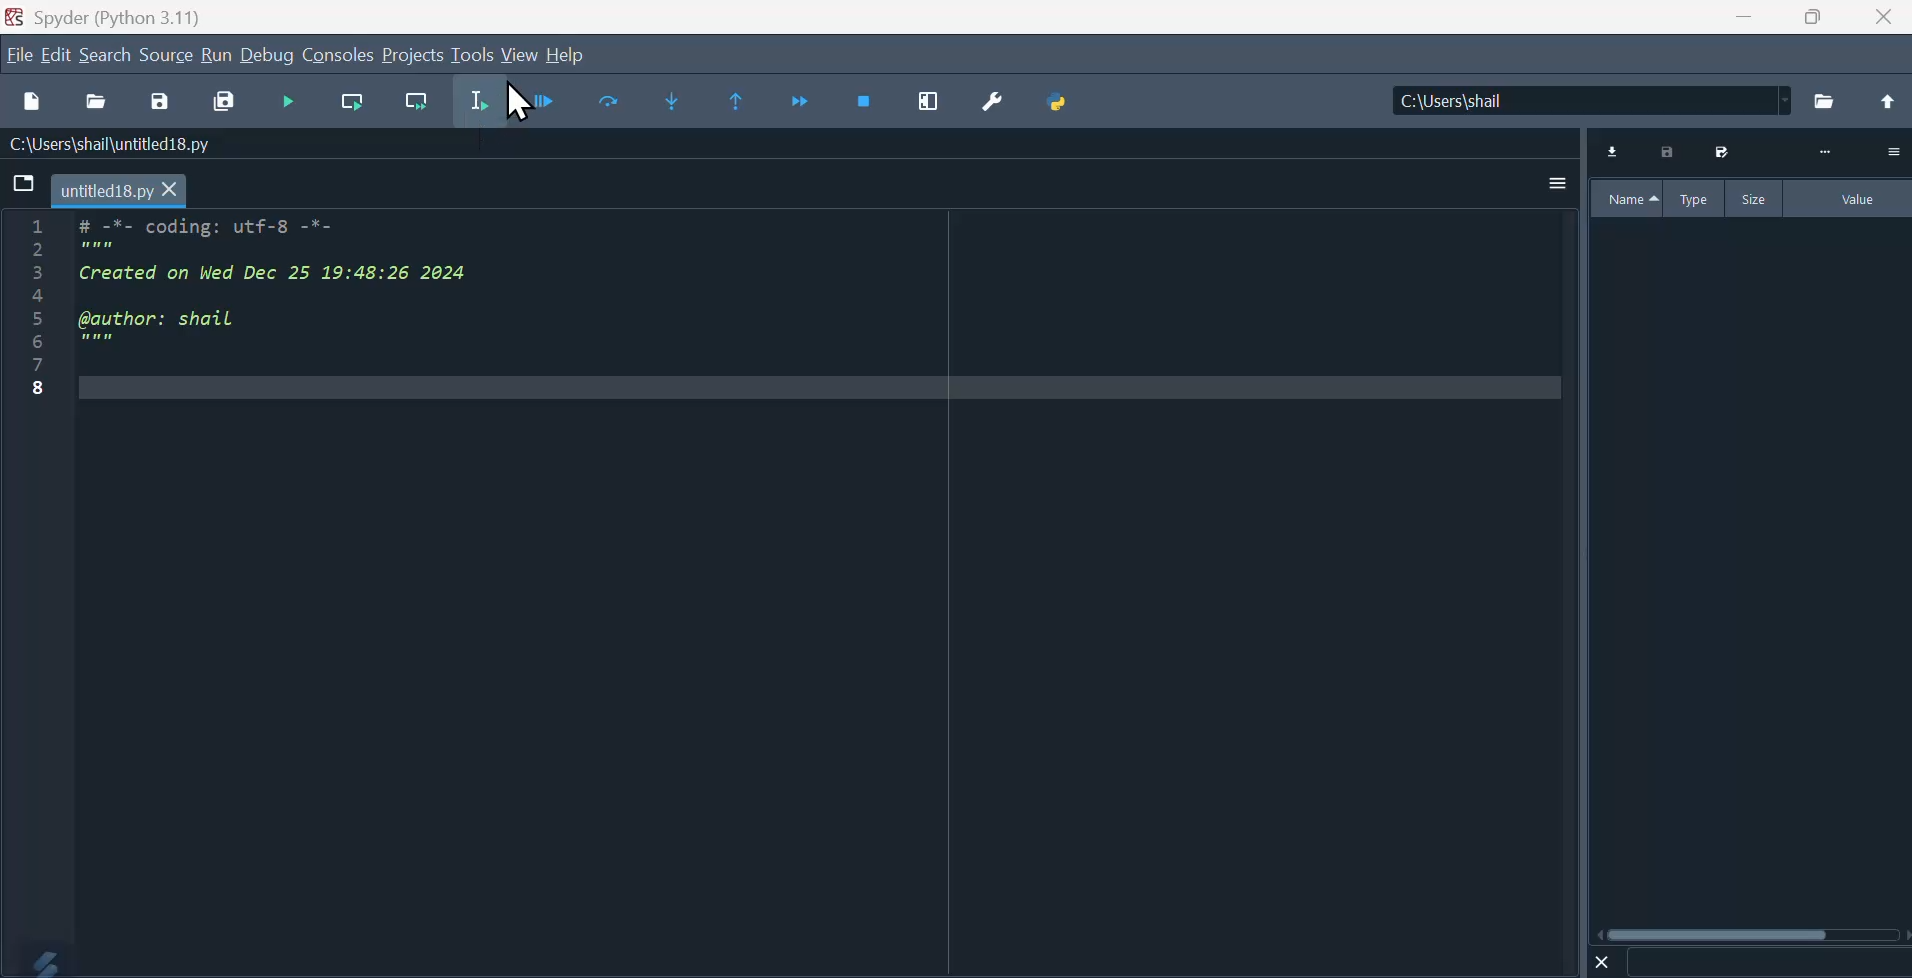 Image resolution: width=1912 pixels, height=978 pixels. I want to click on Source, so click(167, 54).